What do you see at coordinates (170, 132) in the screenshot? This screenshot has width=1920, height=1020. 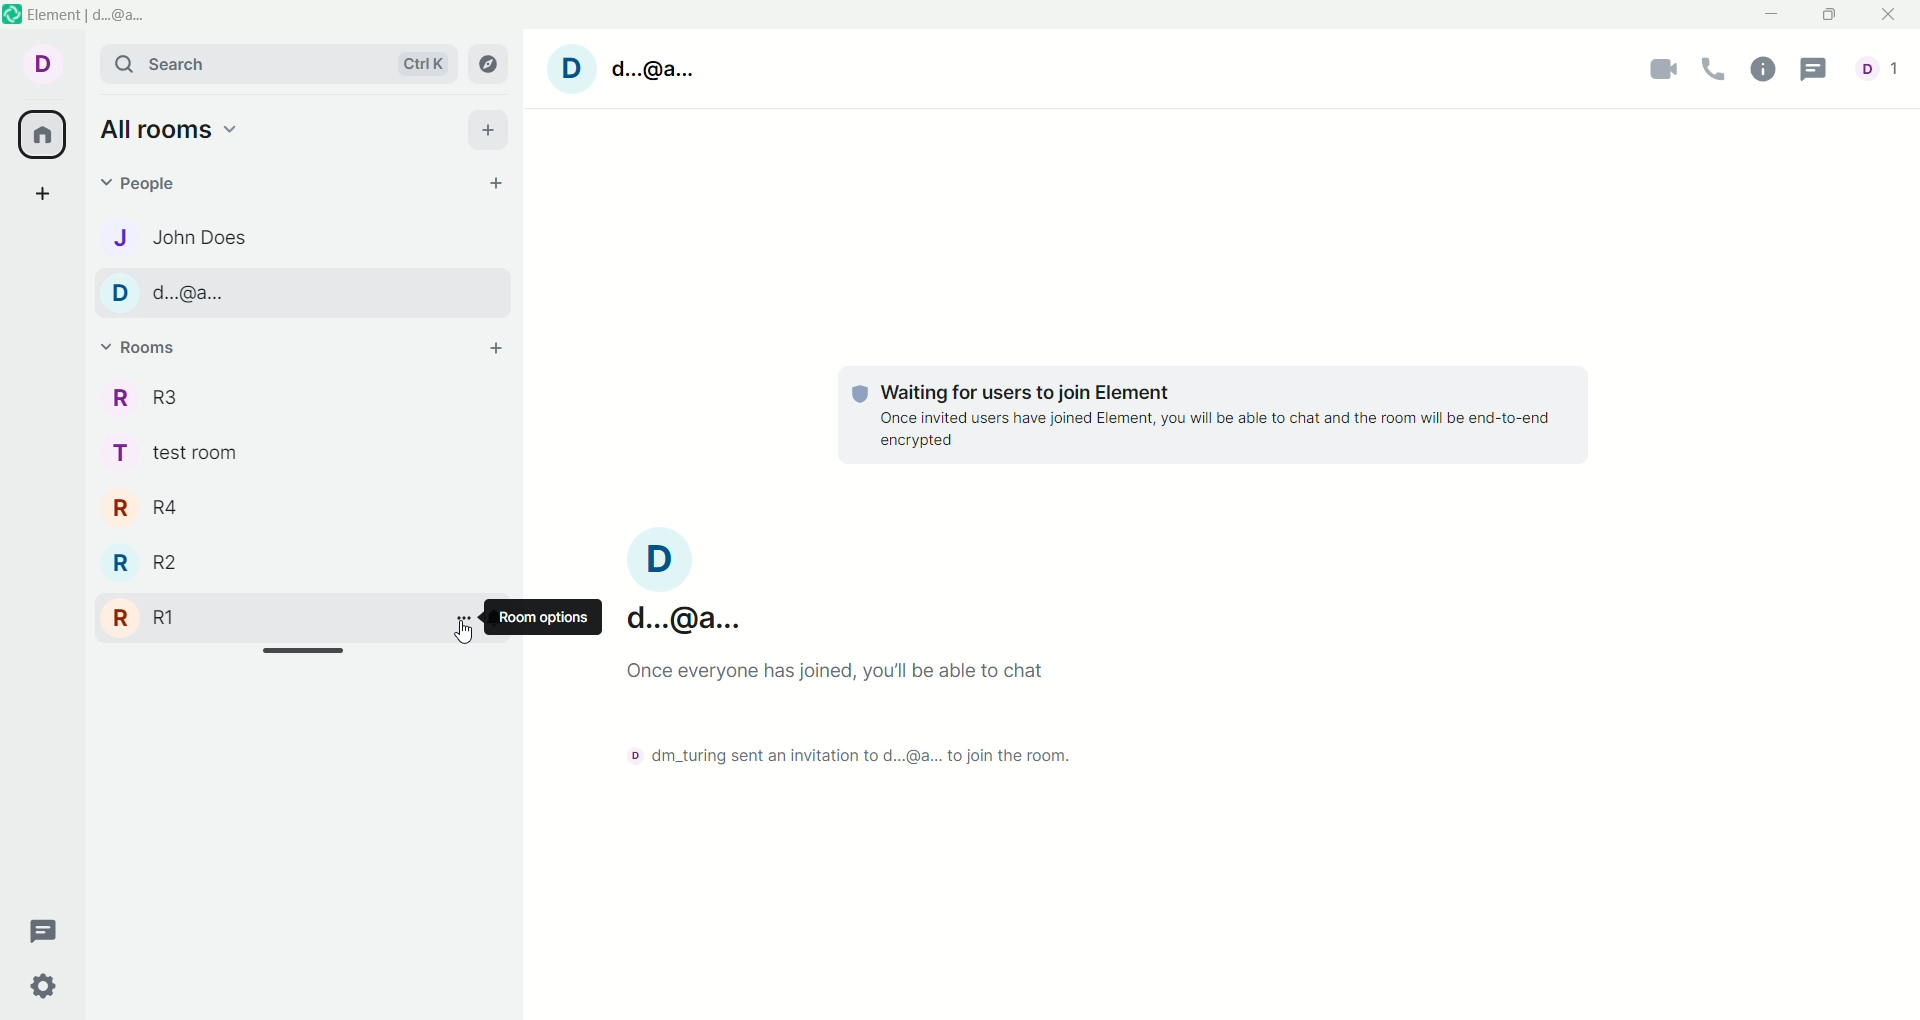 I see `all rooms` at bounding box center [170, 132].